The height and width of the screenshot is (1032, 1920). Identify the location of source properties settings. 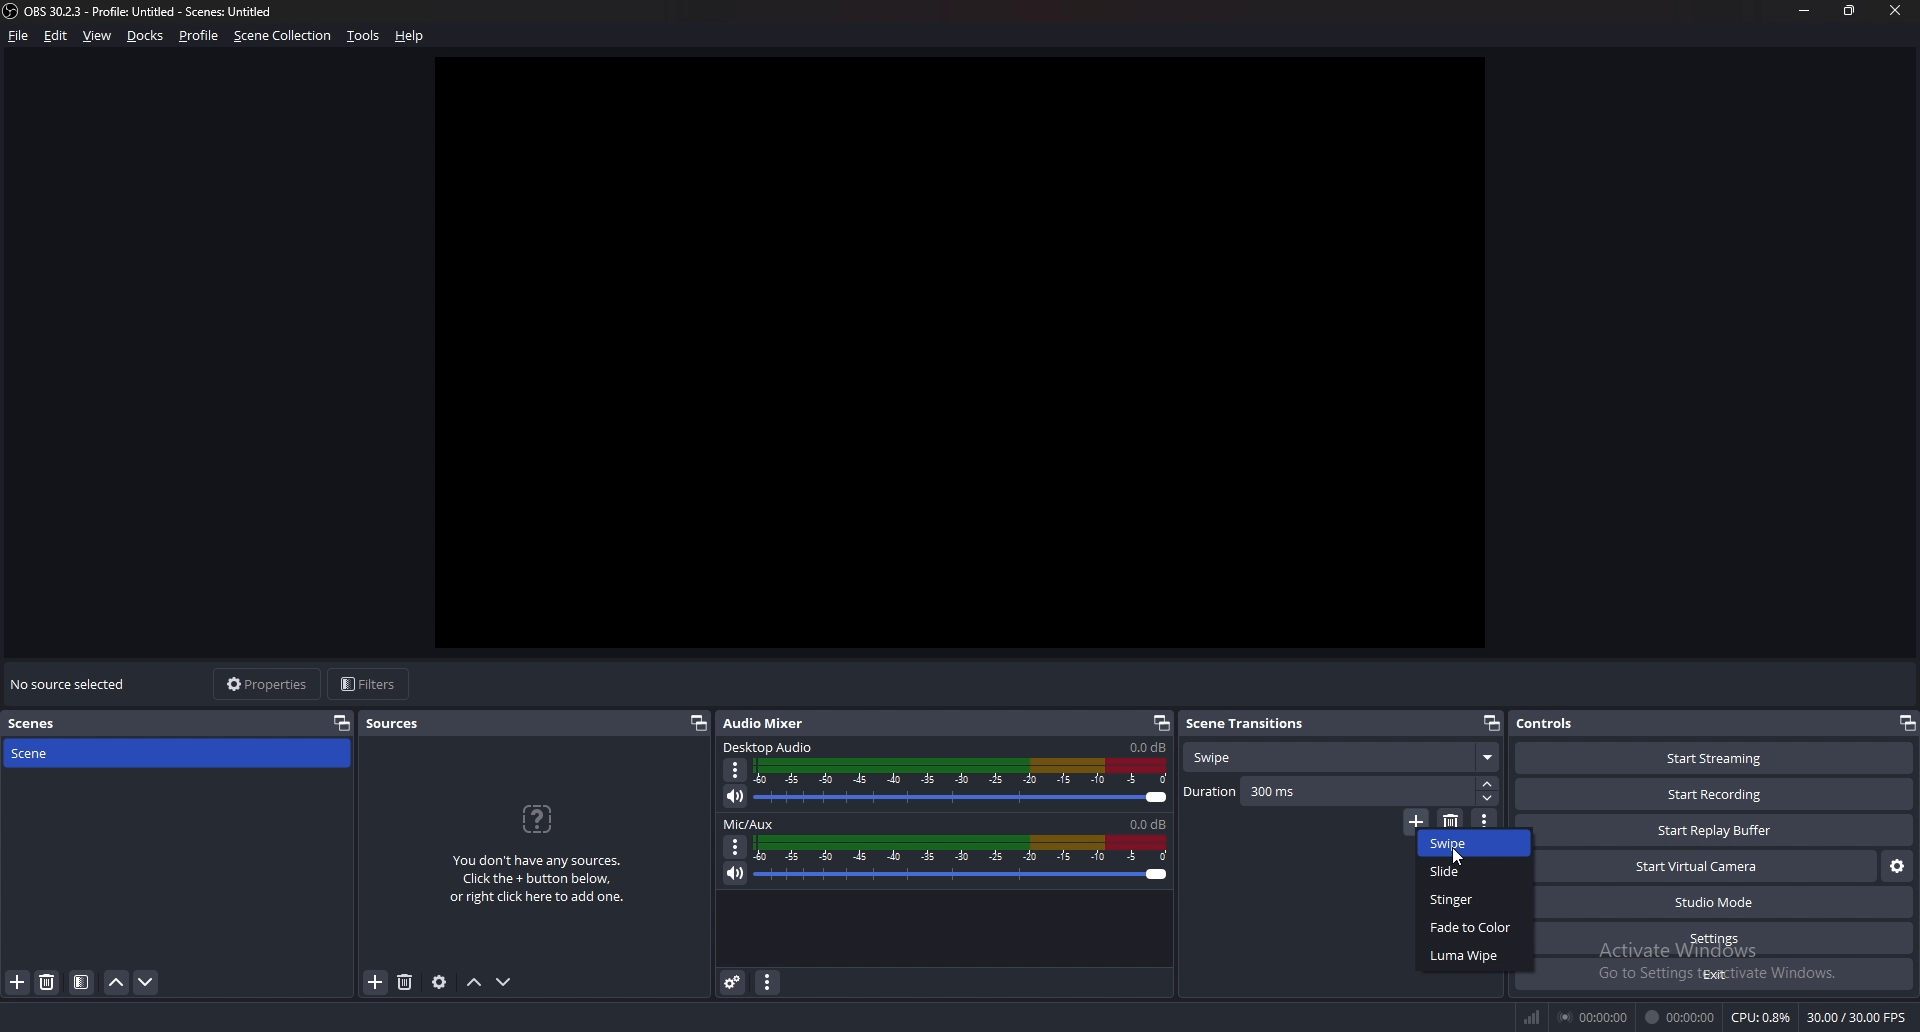
(441, 982).